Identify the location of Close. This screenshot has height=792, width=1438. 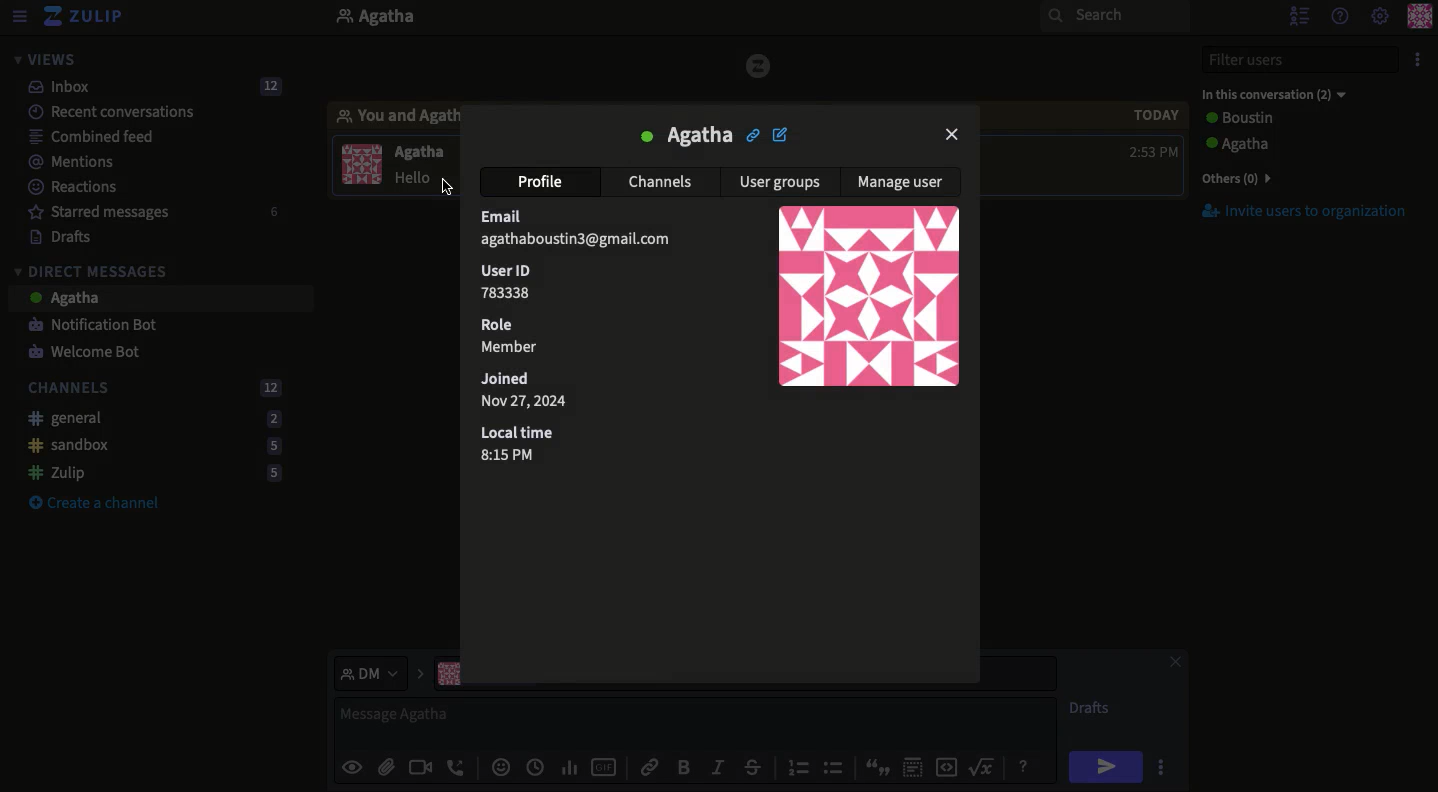
(1174, 664).